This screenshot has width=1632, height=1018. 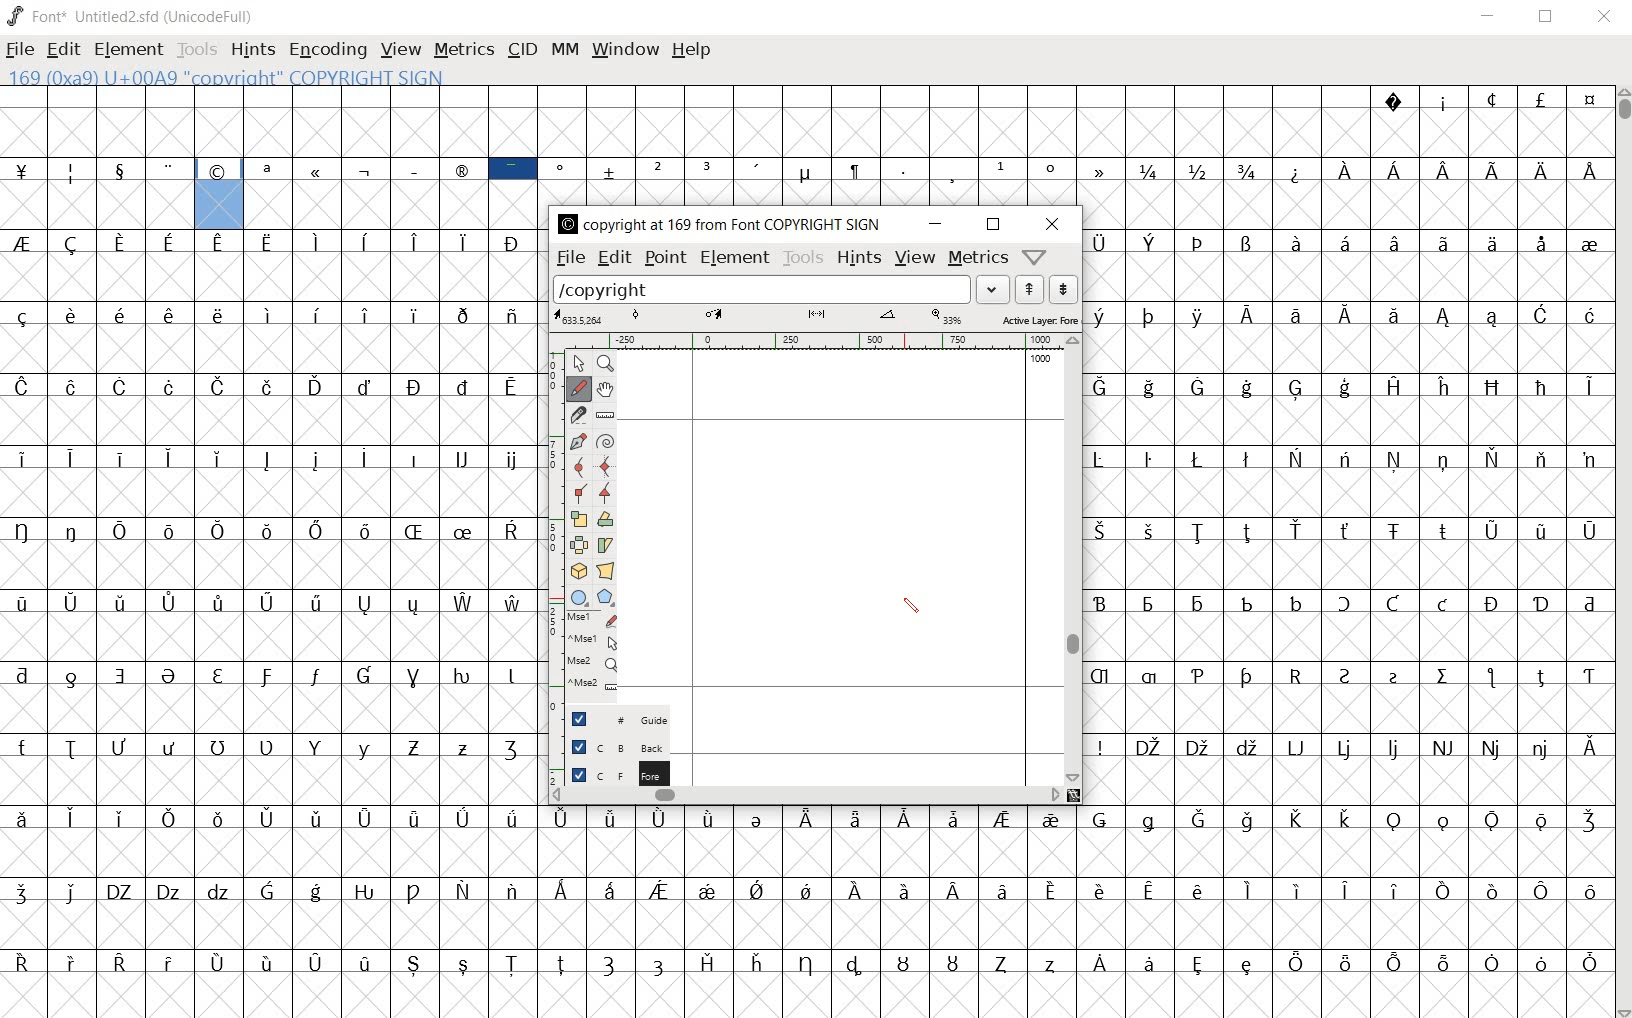 I want to click on show the next word on the list, so click(x=1028, y=289).